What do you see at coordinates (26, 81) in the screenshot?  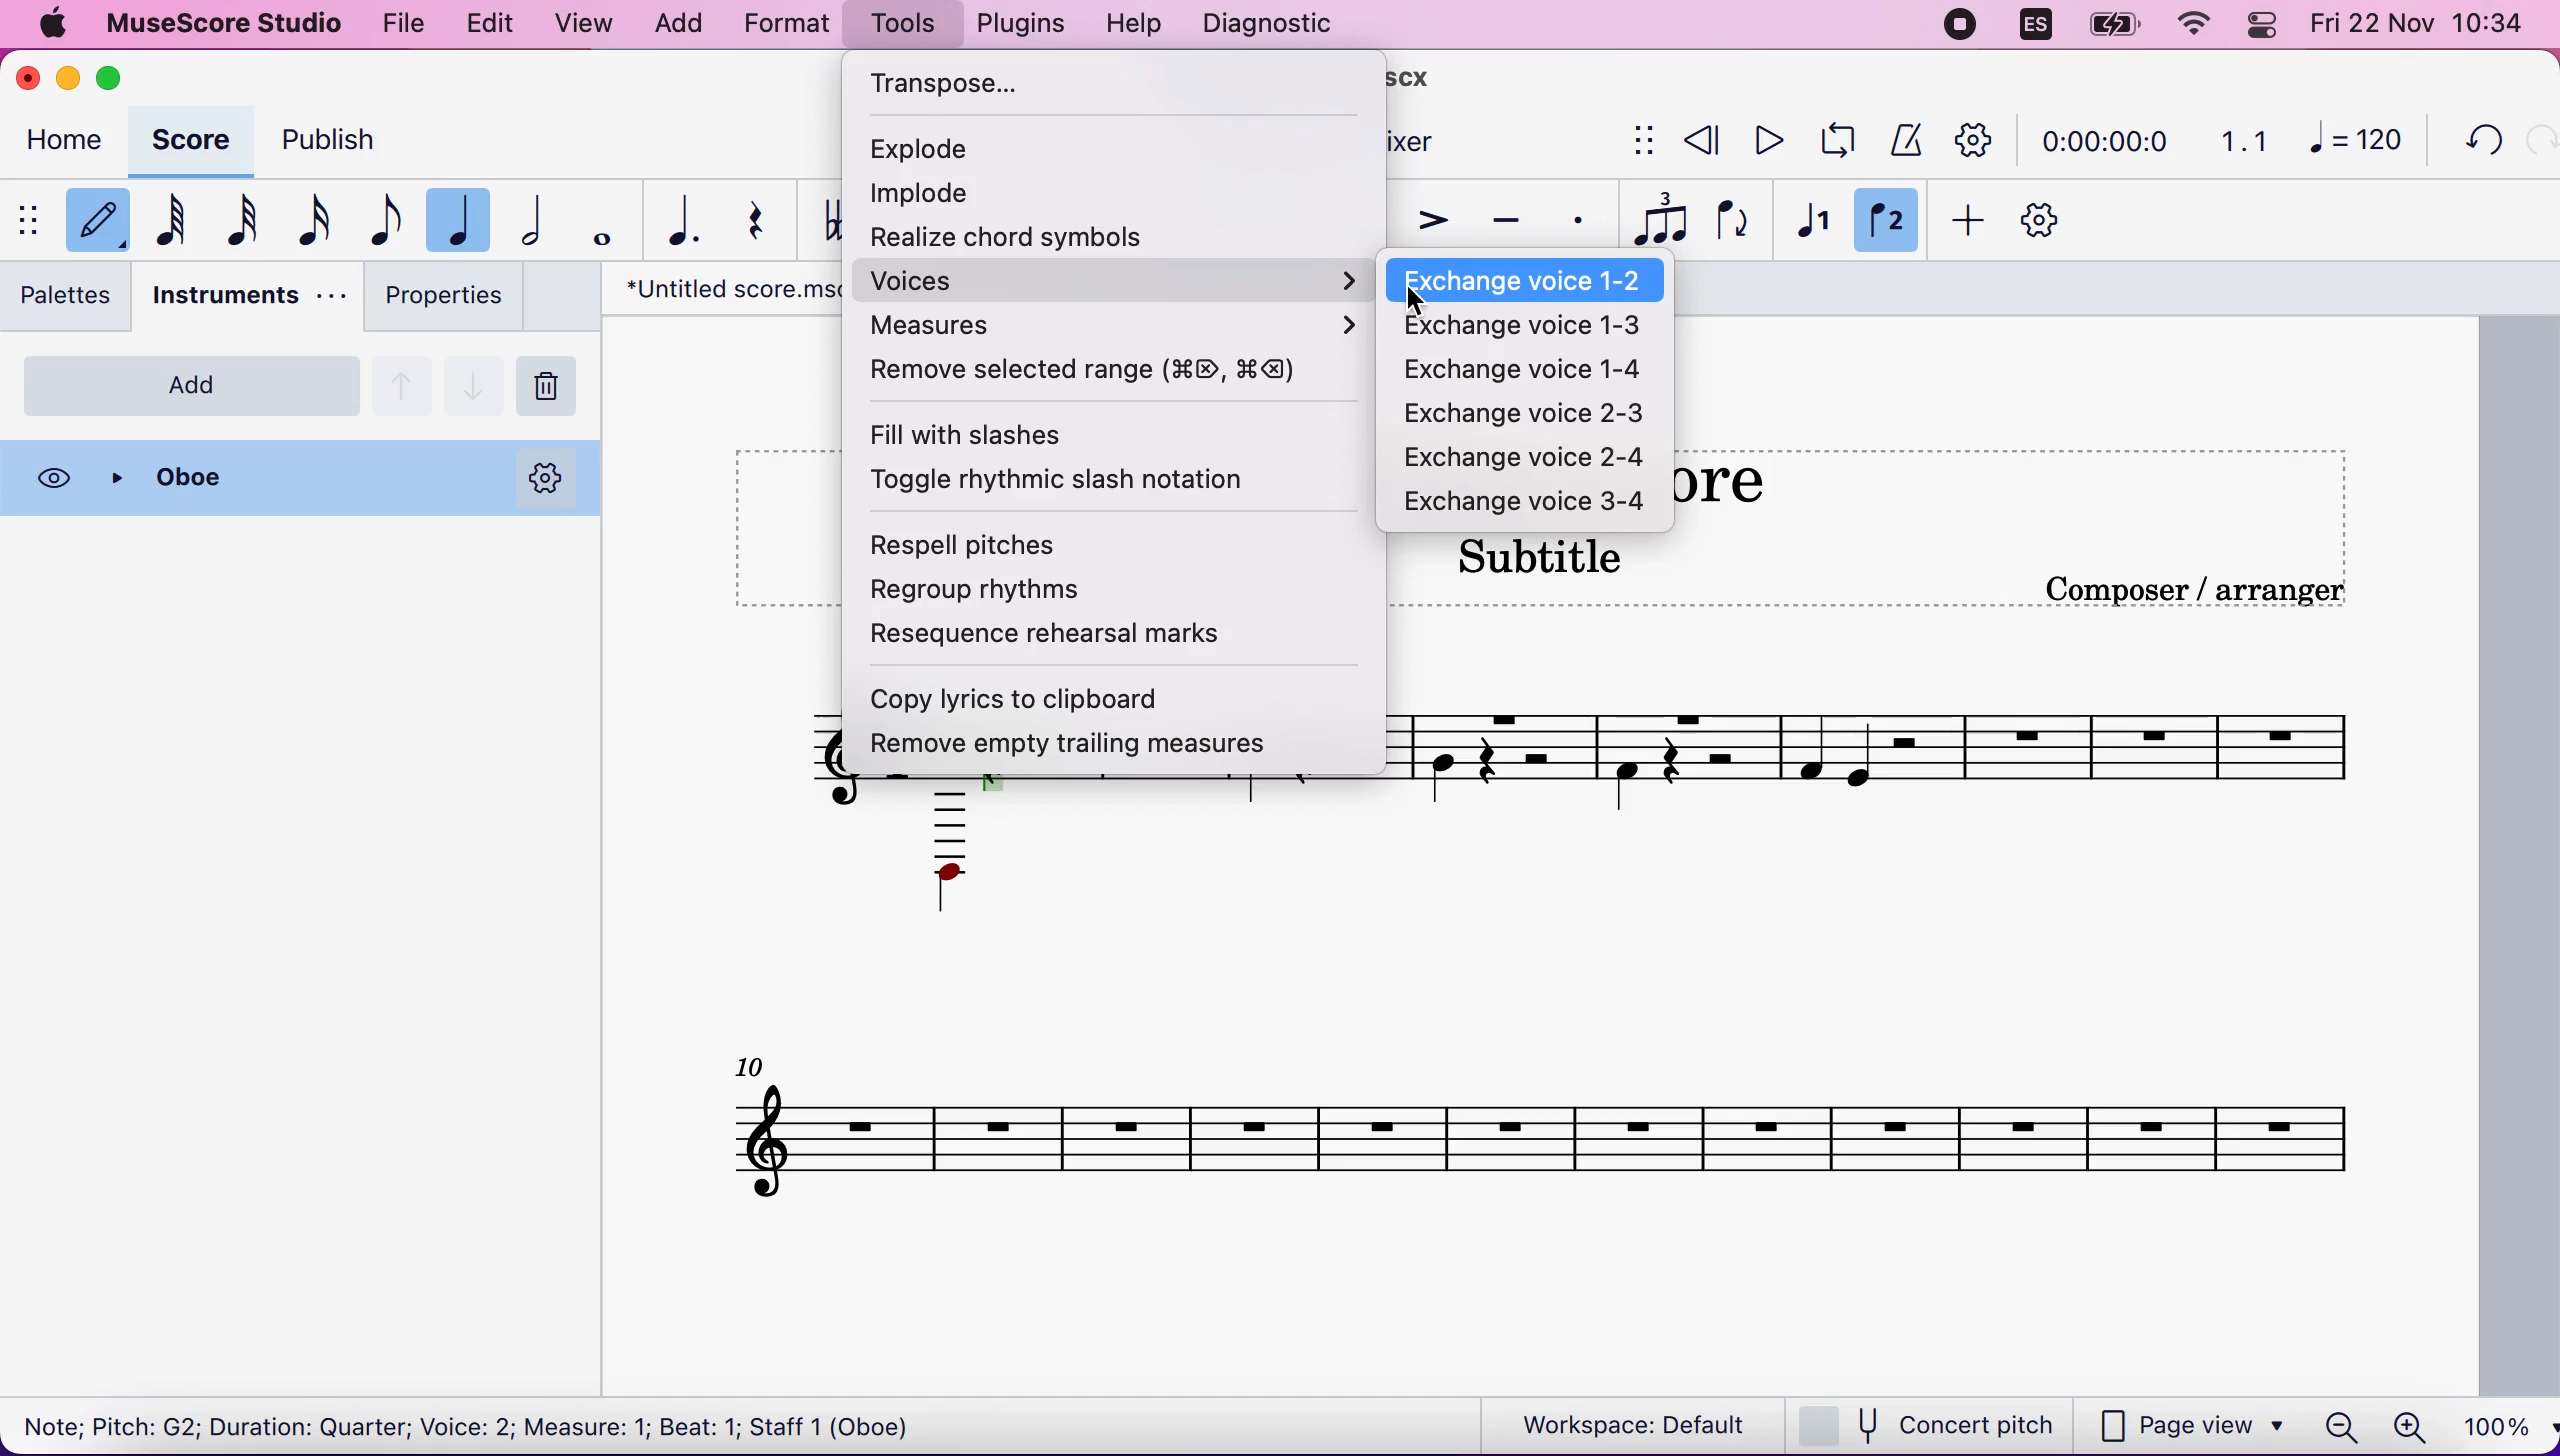 I see `close` at bounding box center [26, 81].